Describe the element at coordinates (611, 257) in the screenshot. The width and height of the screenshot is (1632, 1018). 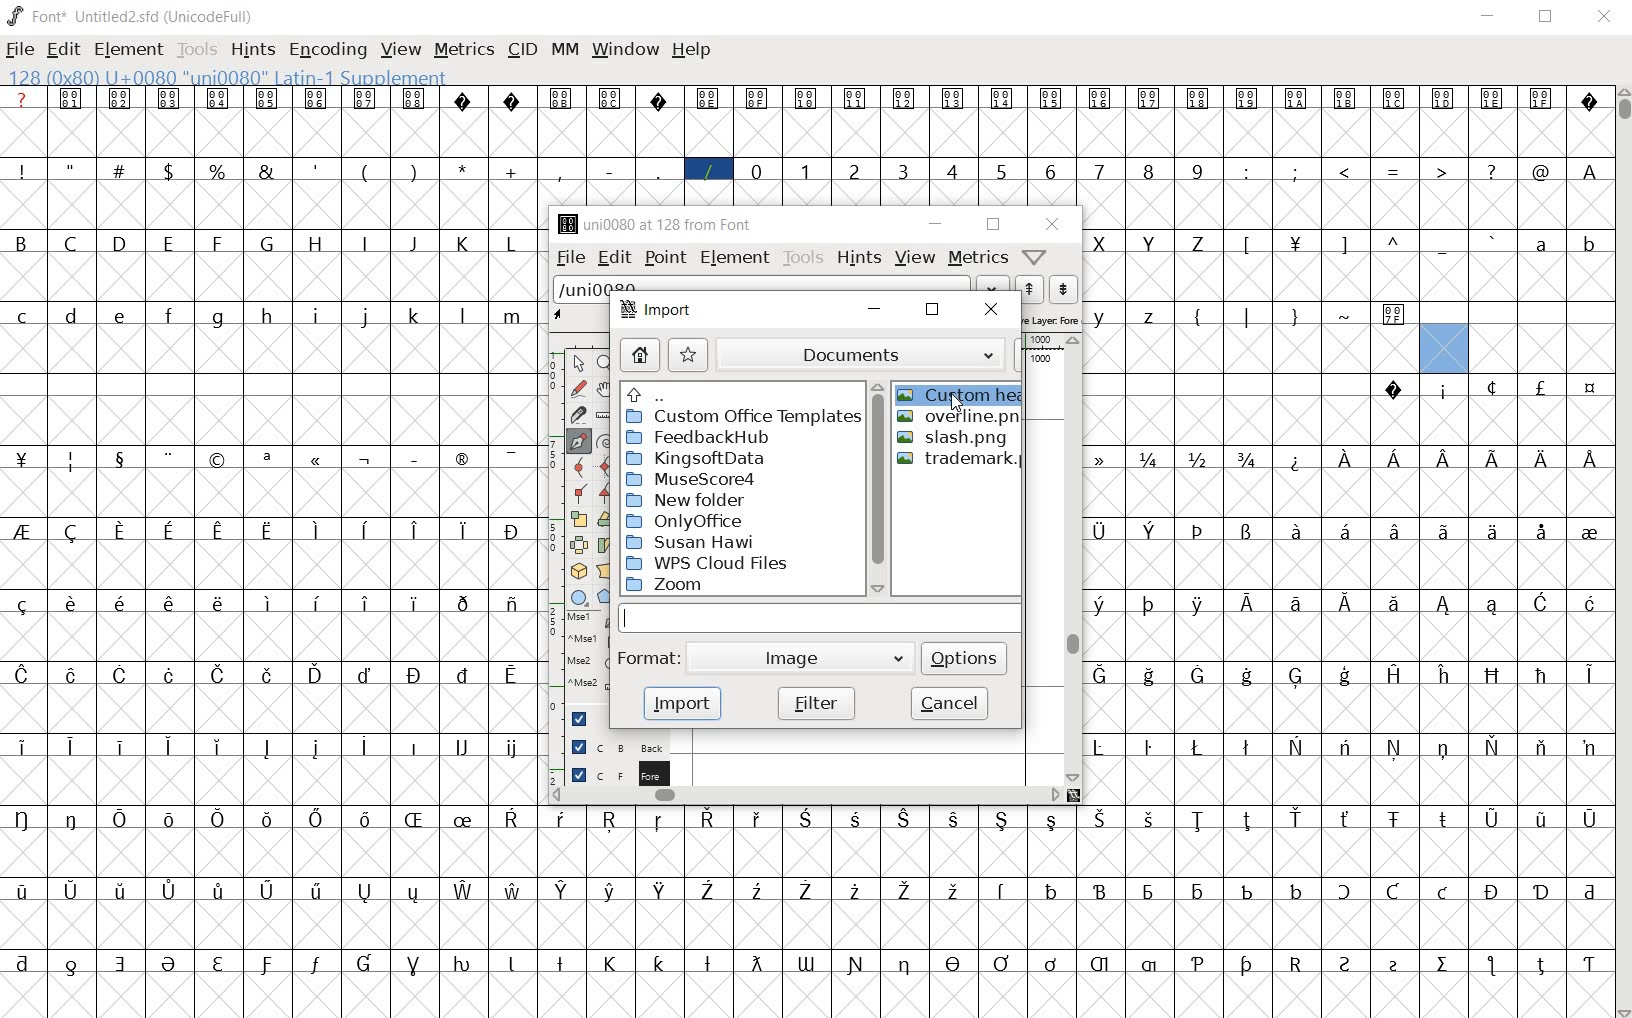
I see `edit` at that location.